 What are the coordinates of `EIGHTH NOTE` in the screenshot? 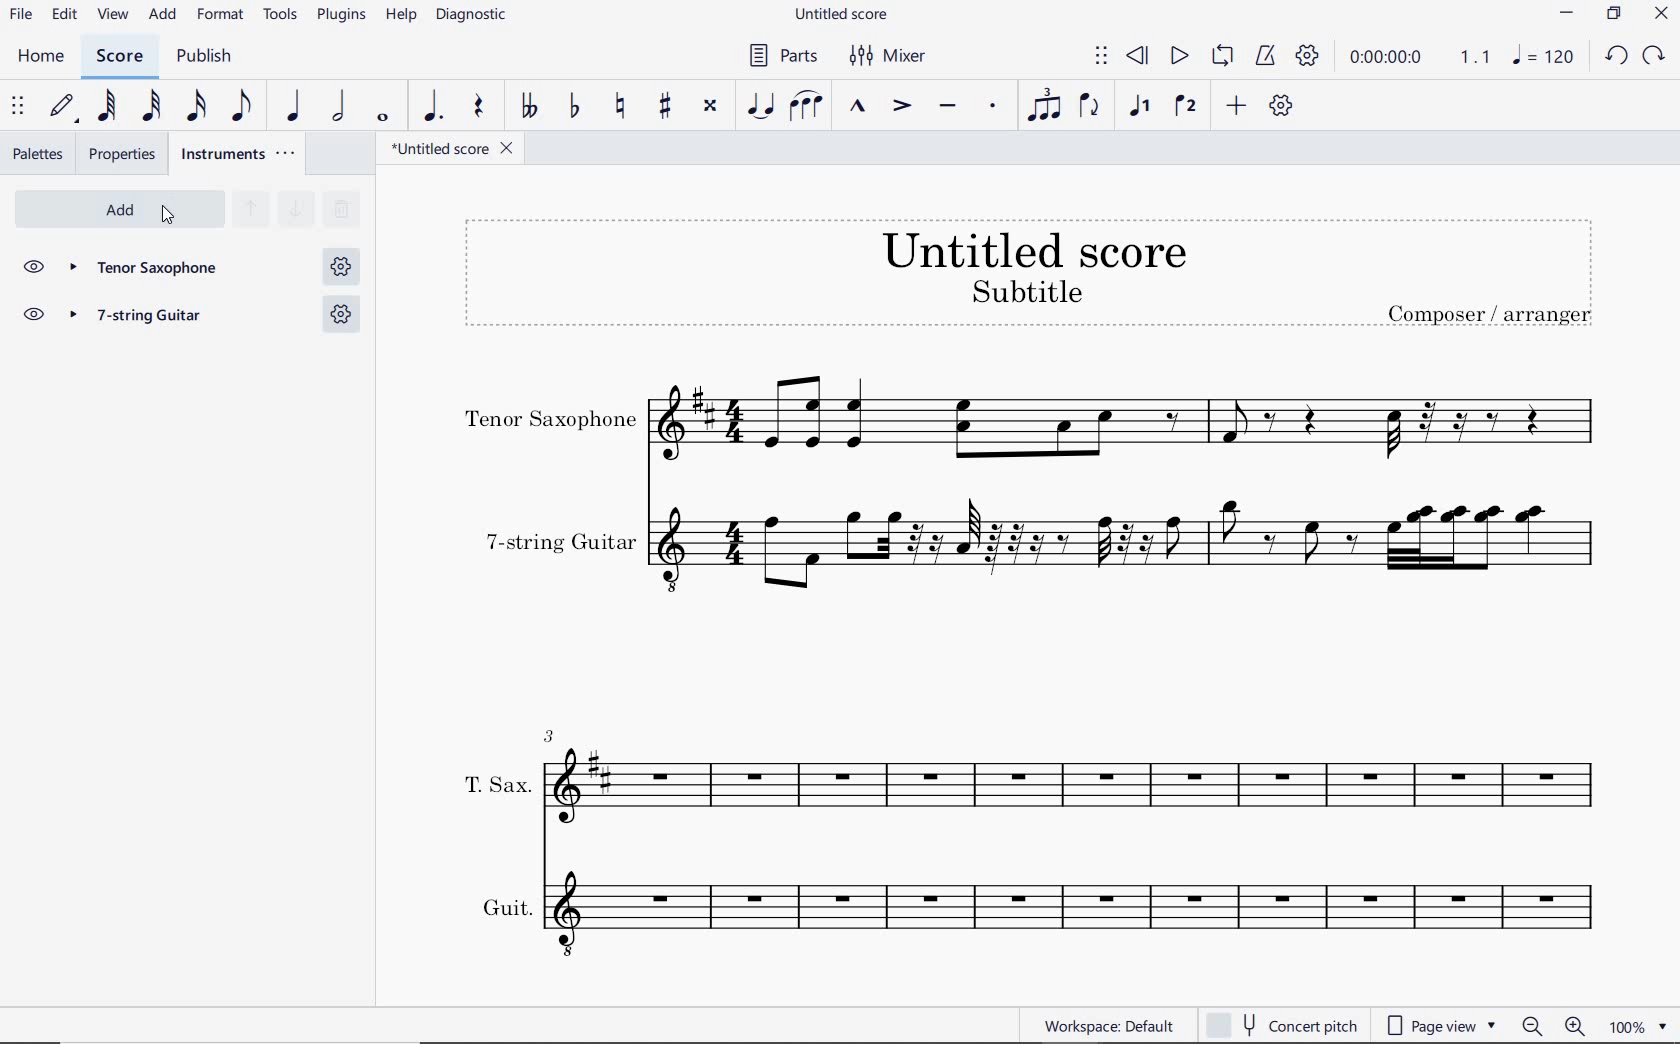 It's located at (243, 104).